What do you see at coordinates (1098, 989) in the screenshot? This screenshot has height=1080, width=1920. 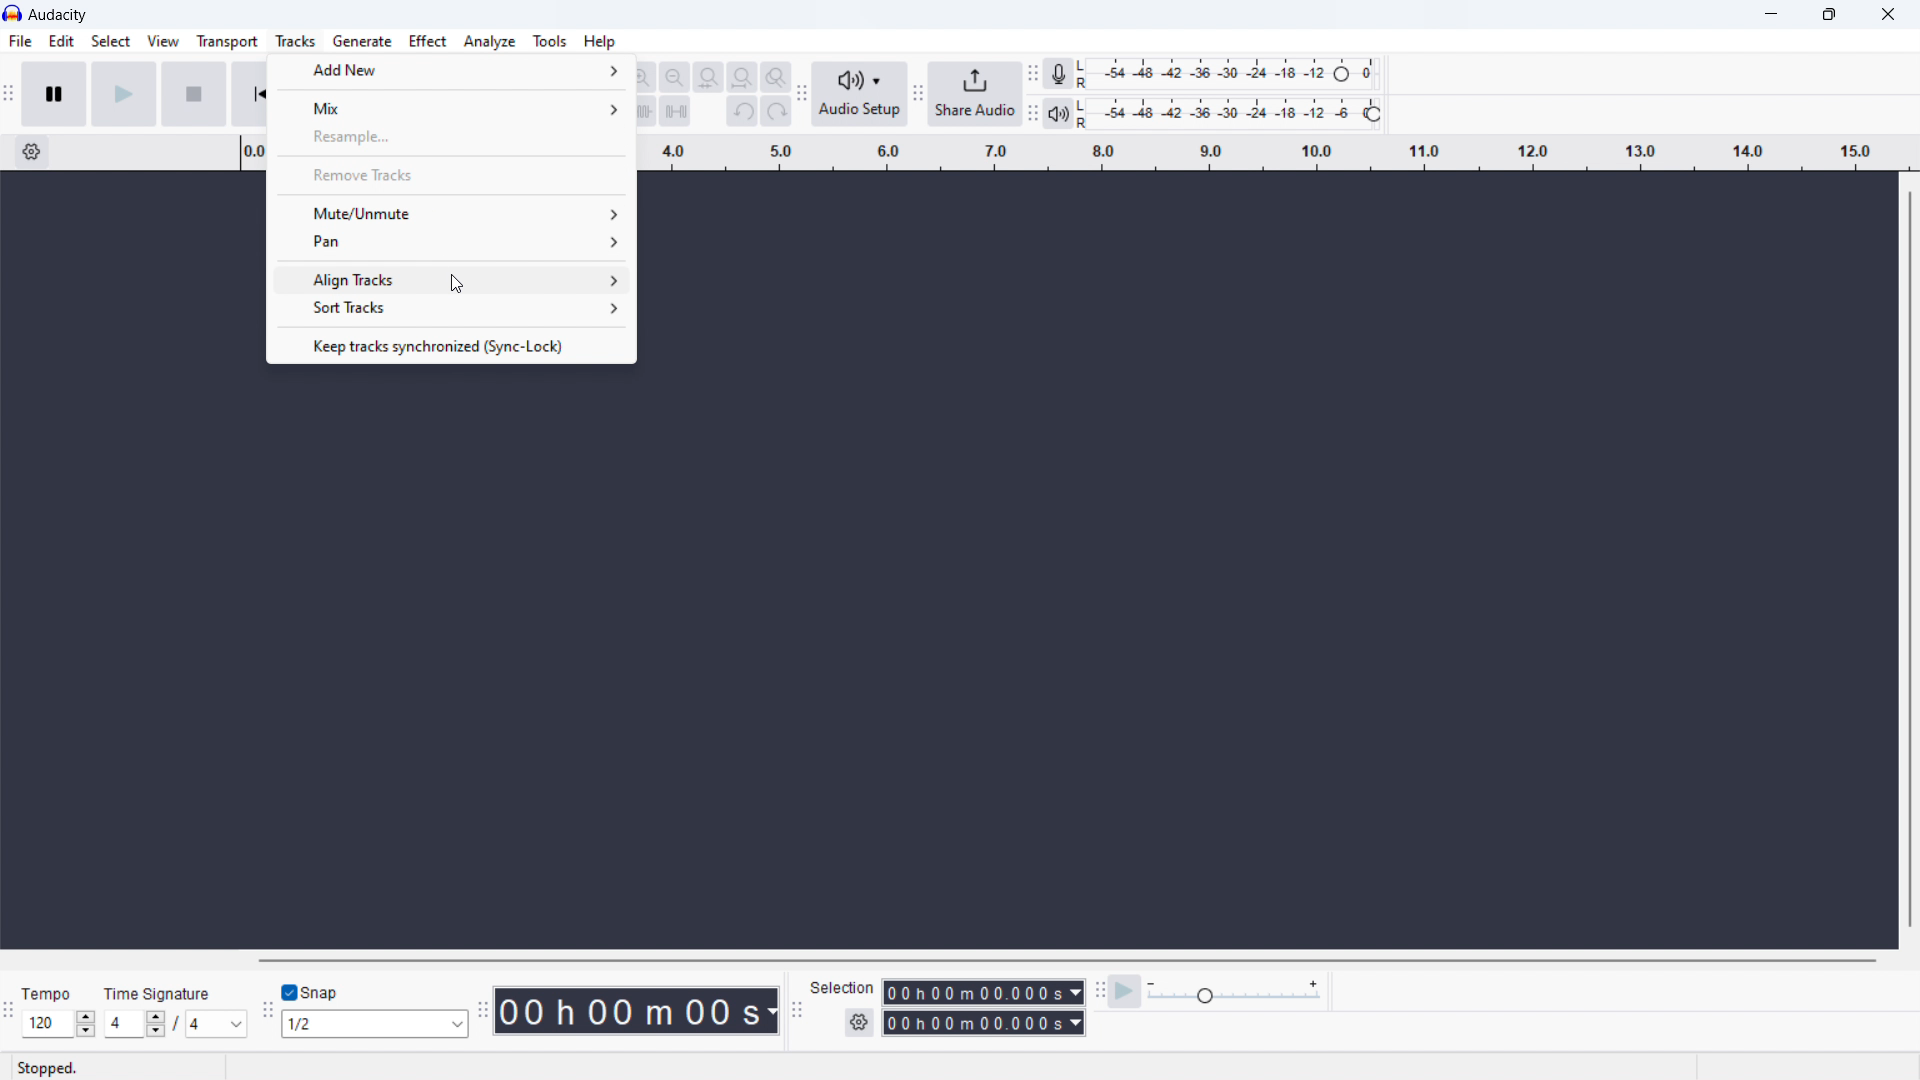 I see `` at bounding box center [1098, 989].